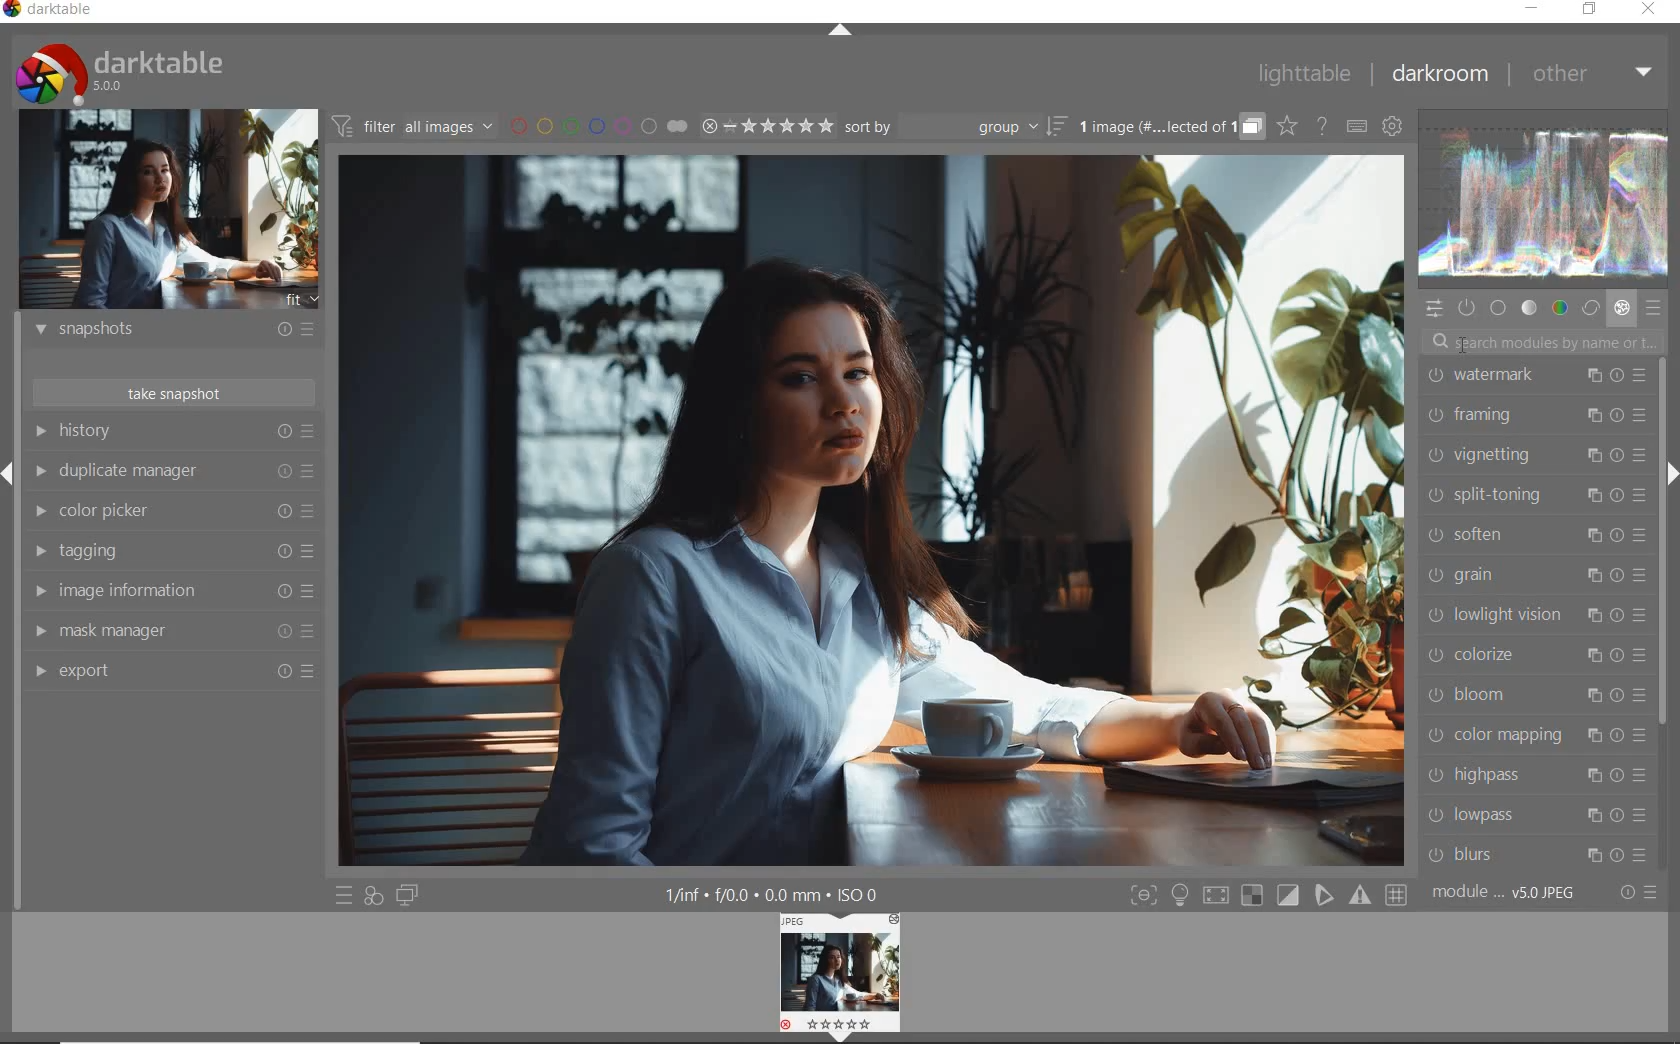  I want to click on correct, so click(1590, 306).